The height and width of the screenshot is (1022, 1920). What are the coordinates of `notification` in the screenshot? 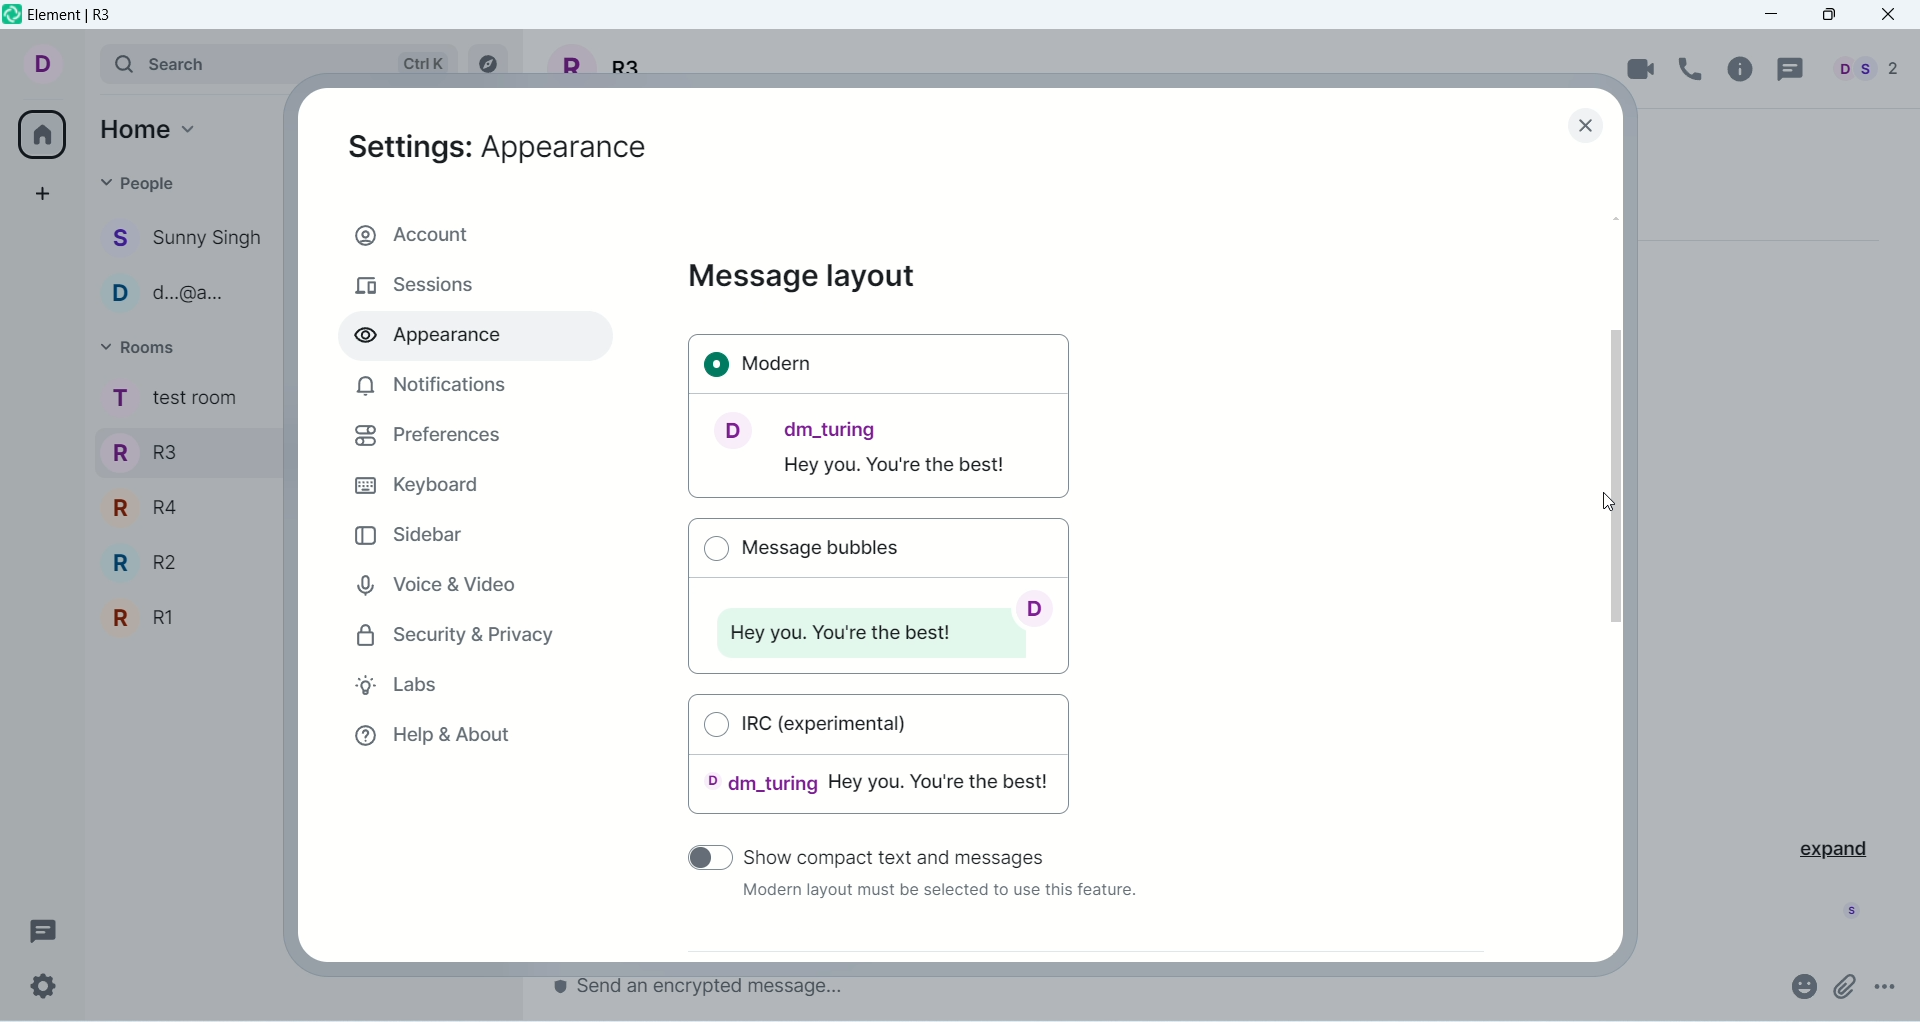 It's located at (427, 385).